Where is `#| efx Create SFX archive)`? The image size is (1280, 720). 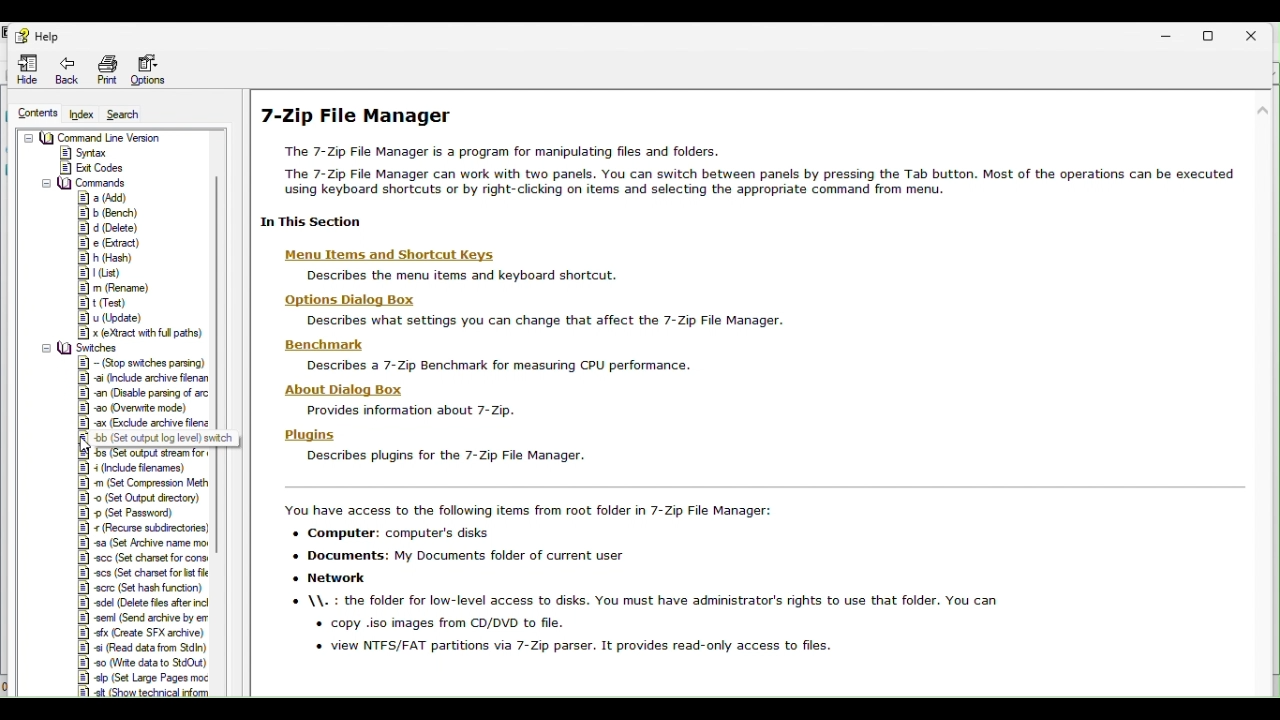 #| efx Create SFX archive) is located at coordinates (141, 633).